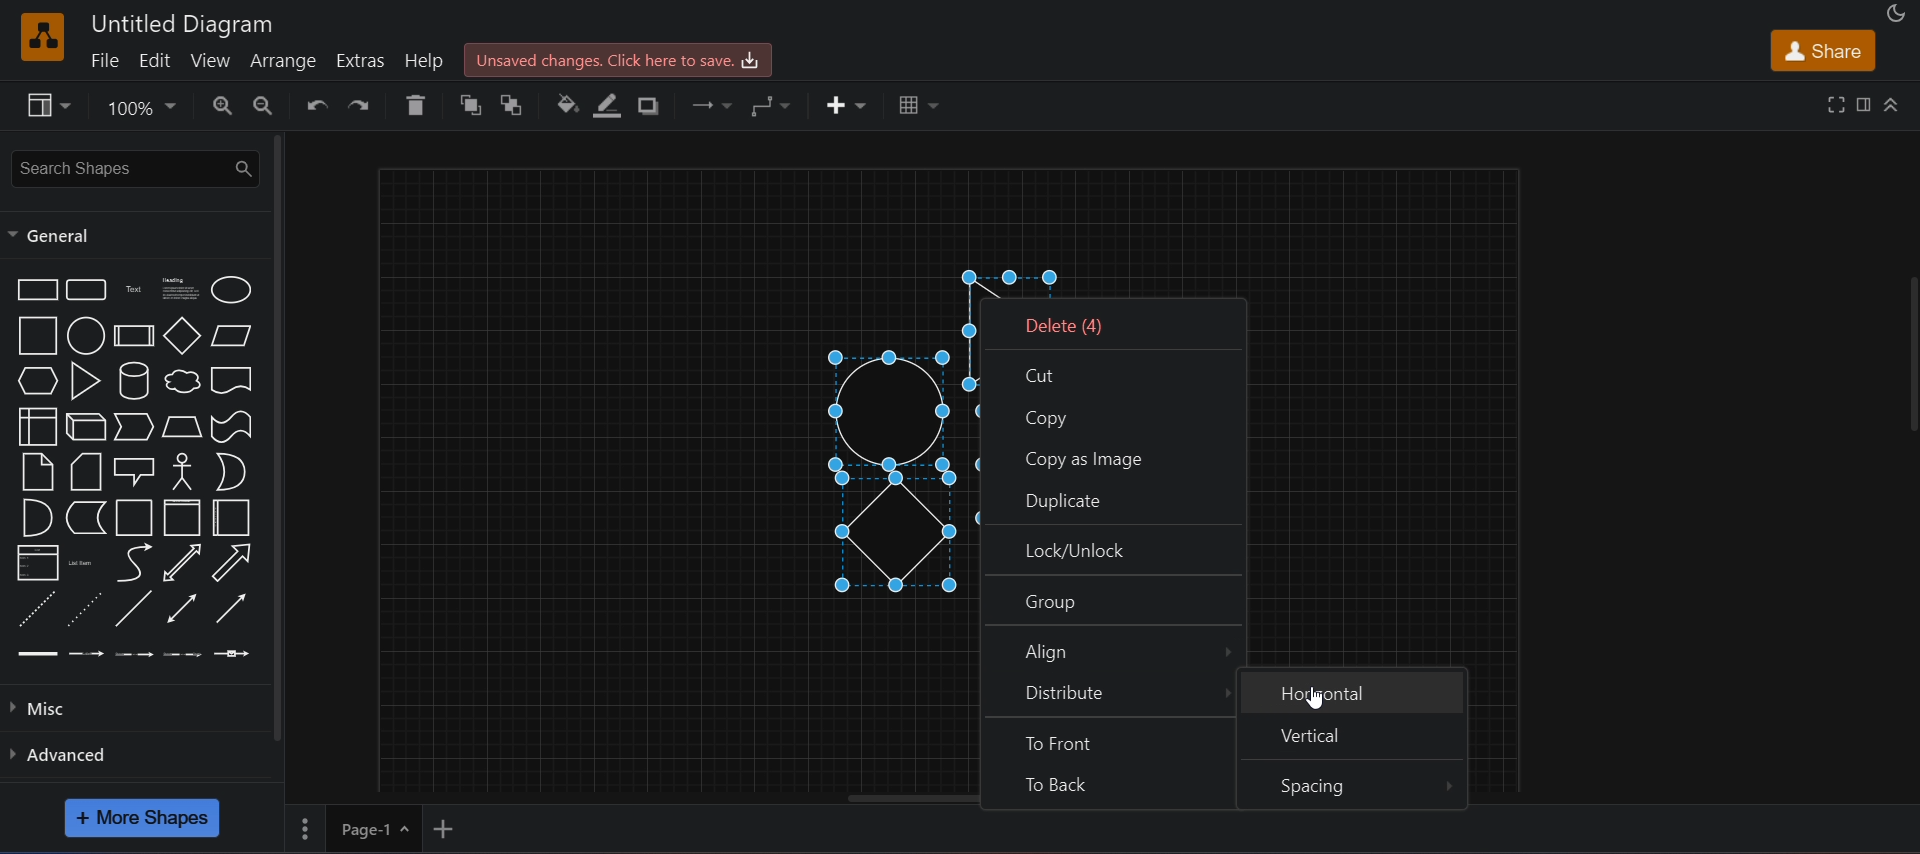  I want to click on square, so click(34, 335).